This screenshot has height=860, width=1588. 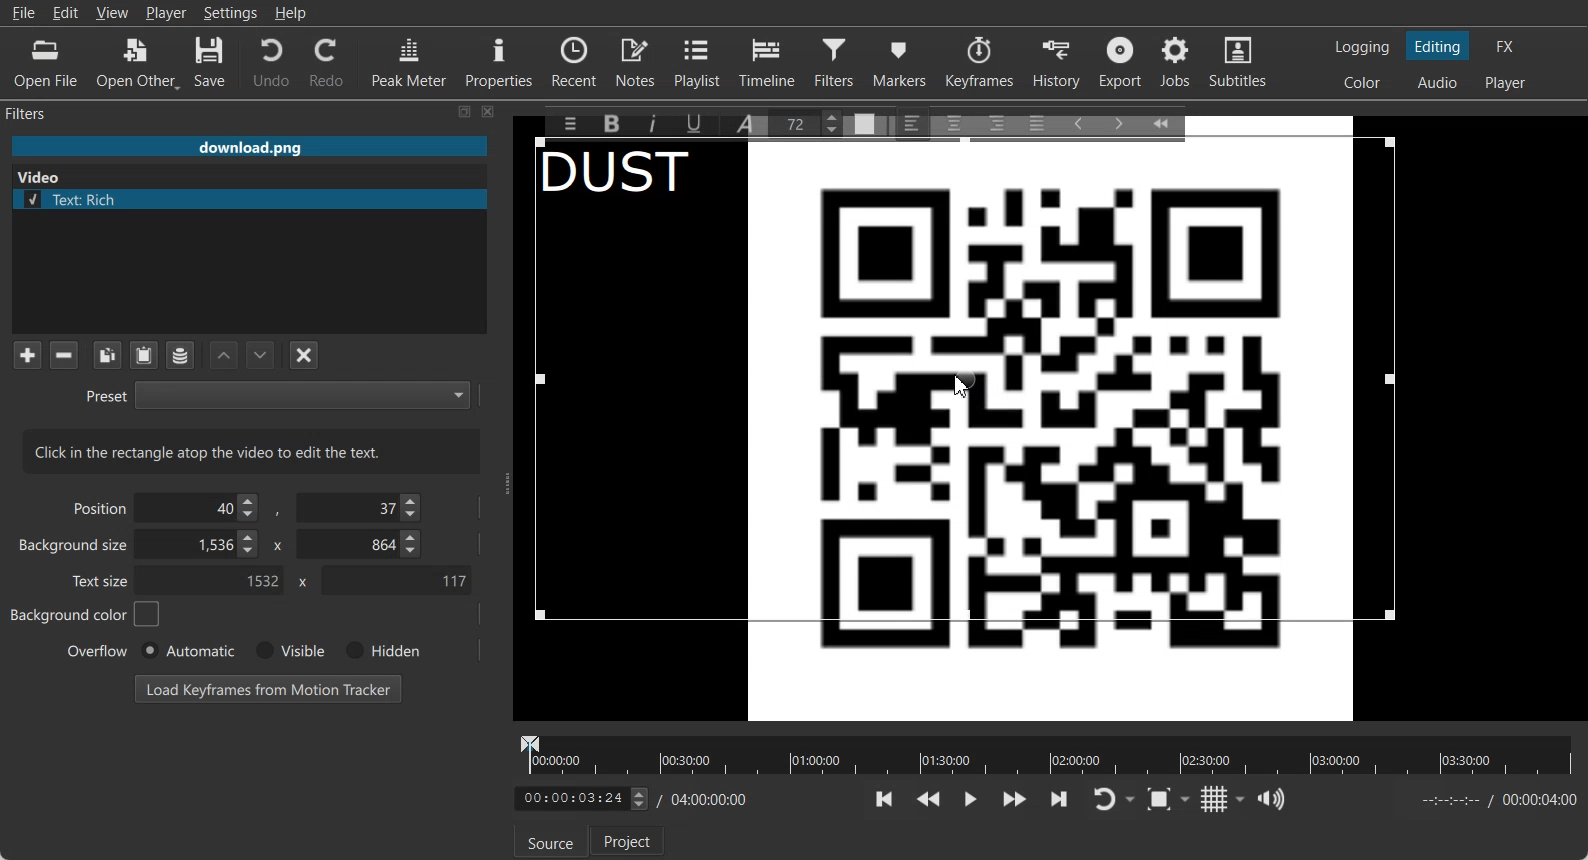 What do you see at coordinates (1161, 800) in the screenshot?
I see `Toggle Zoom` at bounding box center [1161, 800].